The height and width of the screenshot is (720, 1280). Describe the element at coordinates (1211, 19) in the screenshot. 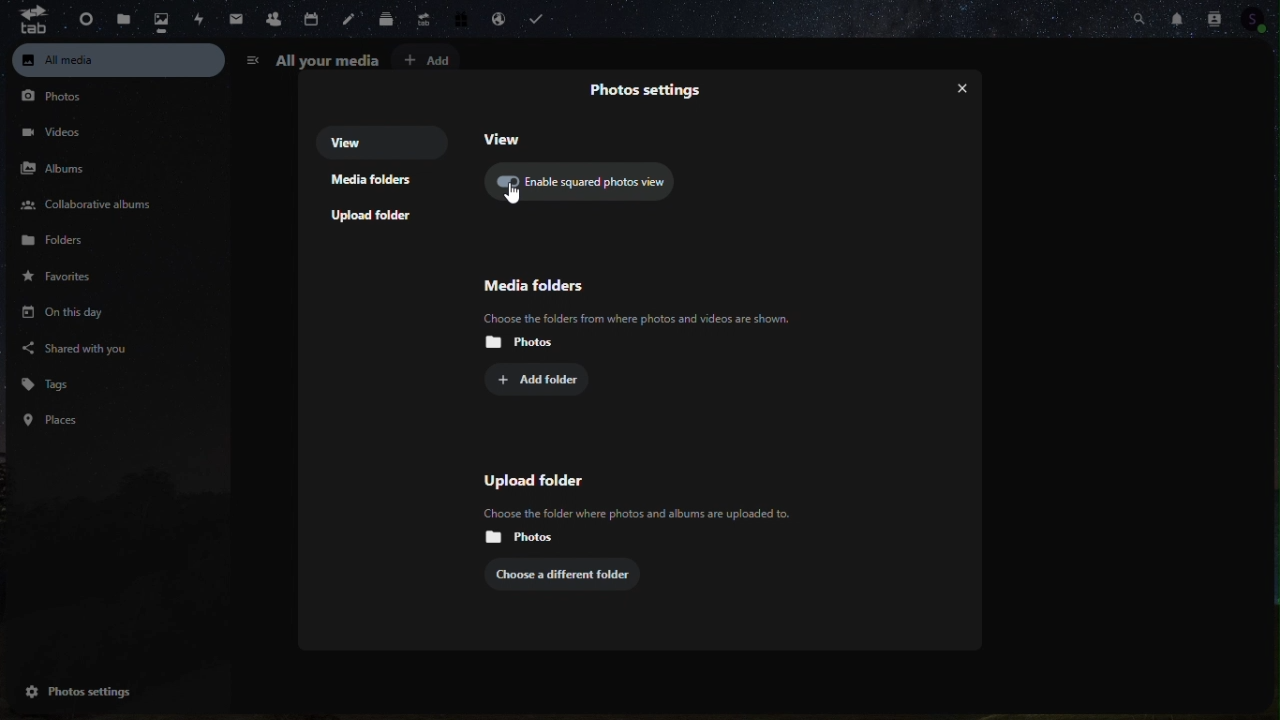

I see `Contacts` at that location.